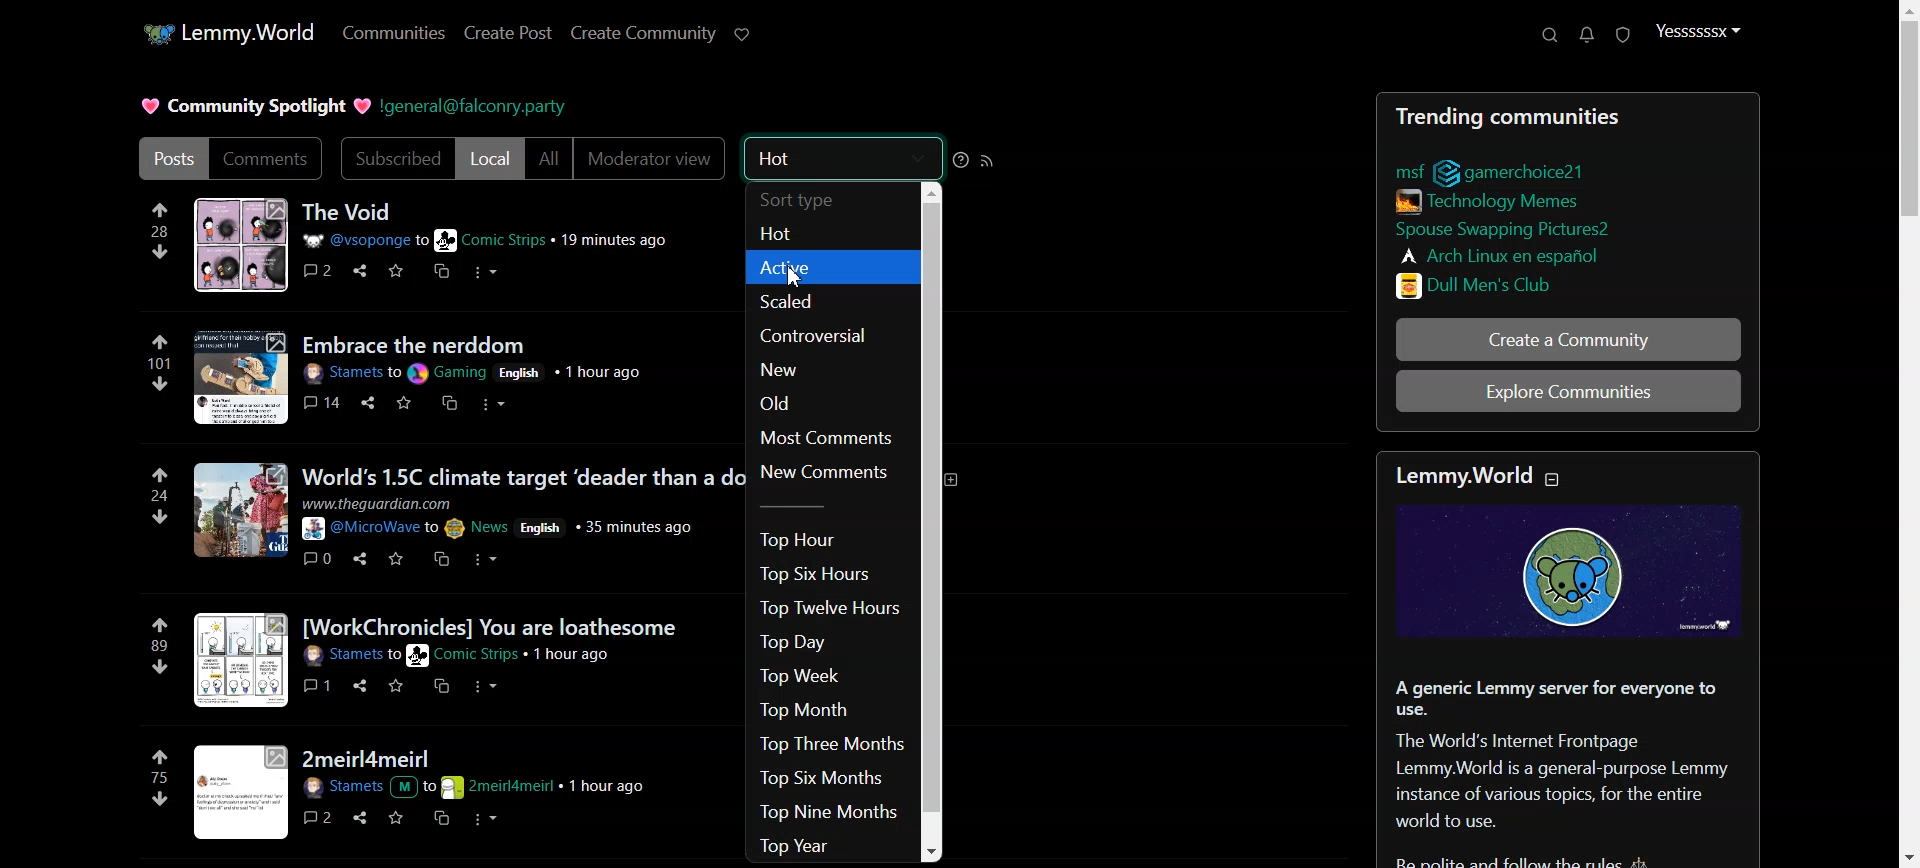 The height and width of the screenshot is (868, 1920). I want to click on Scroll bar, so click(1902, 434).